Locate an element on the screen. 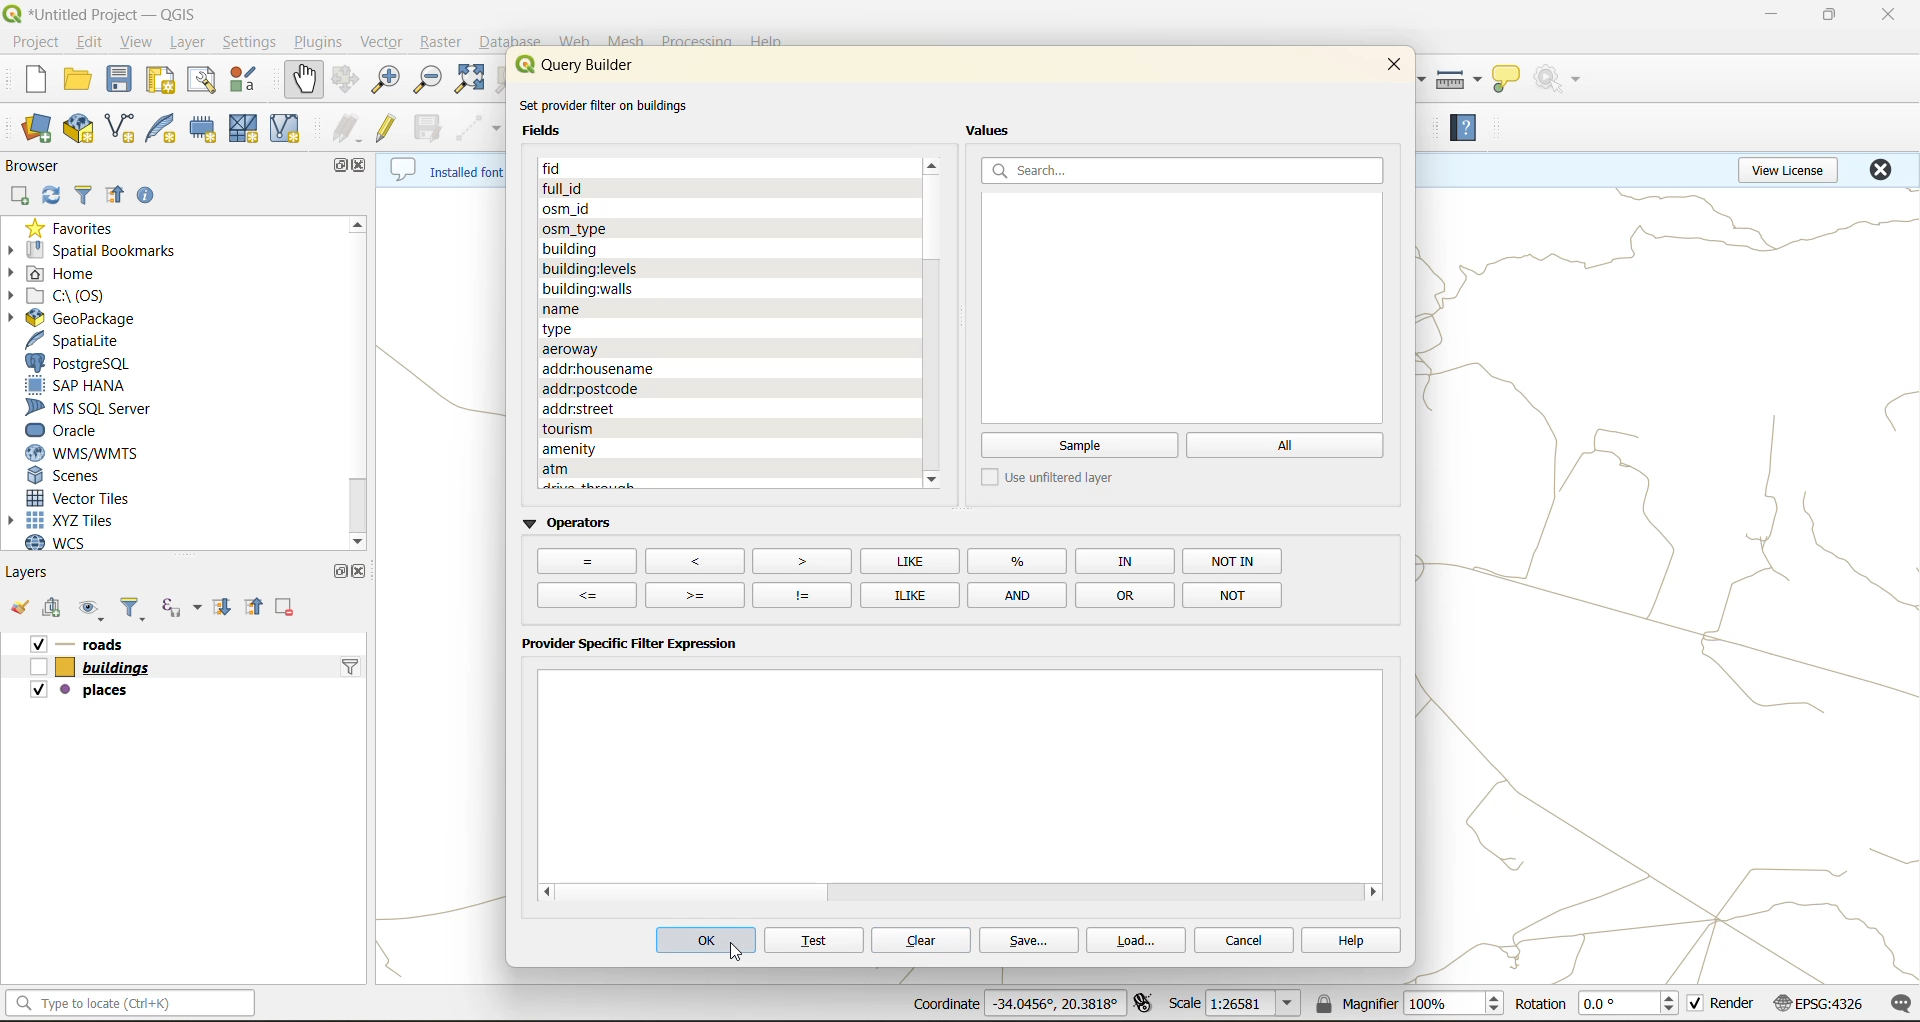 Image resolution: width=1920 pixels, height=1022 pixels. layers is located at coordinates (38, 571).